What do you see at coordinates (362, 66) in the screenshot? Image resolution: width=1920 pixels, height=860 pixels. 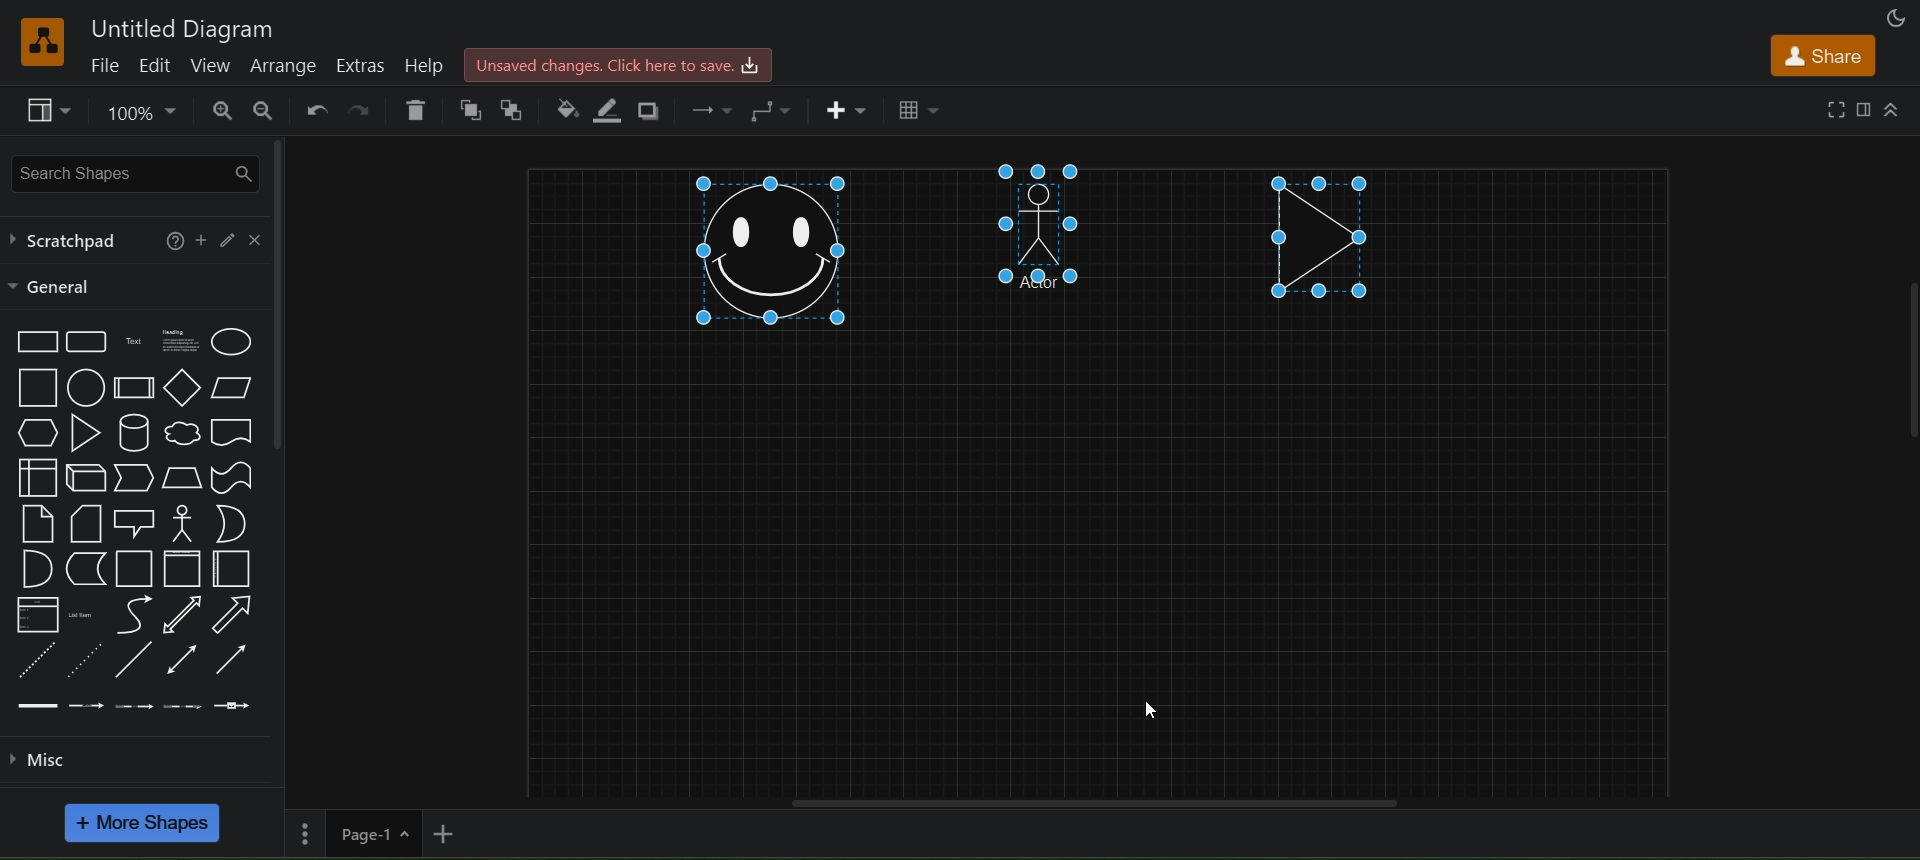 I see `extras` at bounding box center [362, 66].